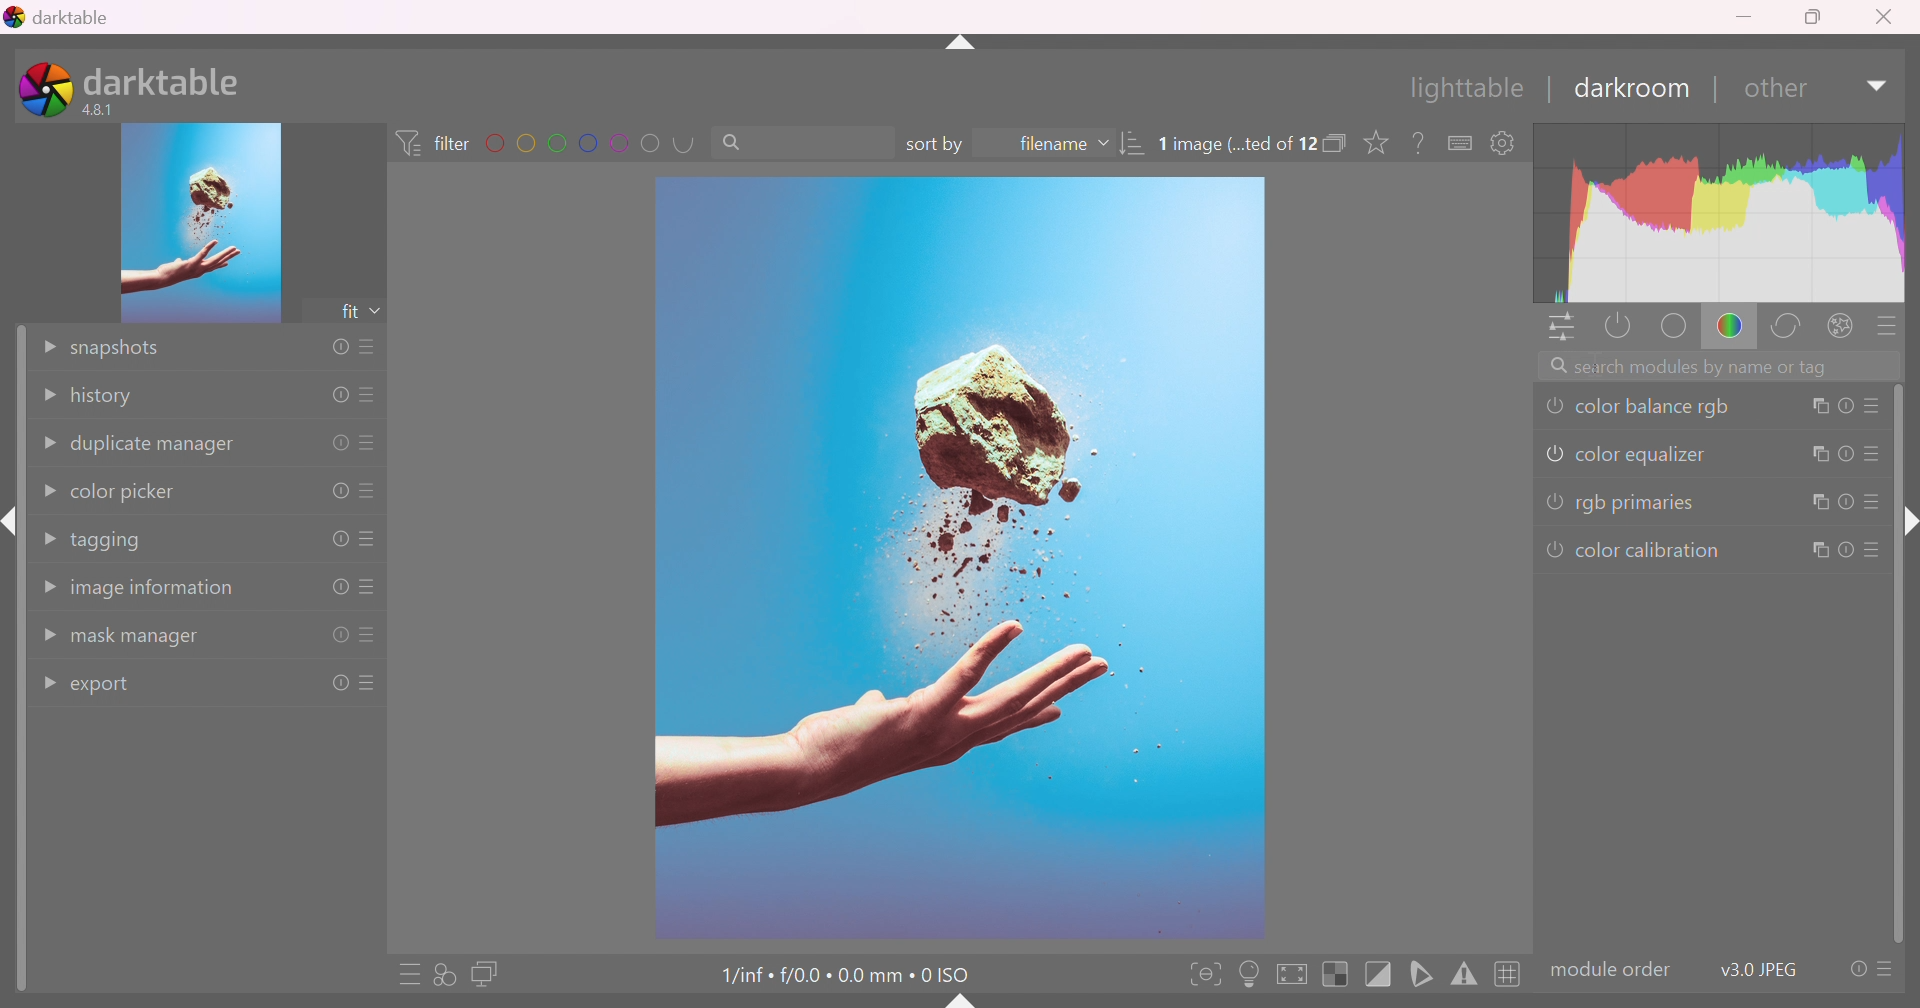 The image size is (1920, 1008). Describe the element at coordinates (1137, 140) in the screenshot. I see `sort` at that location.